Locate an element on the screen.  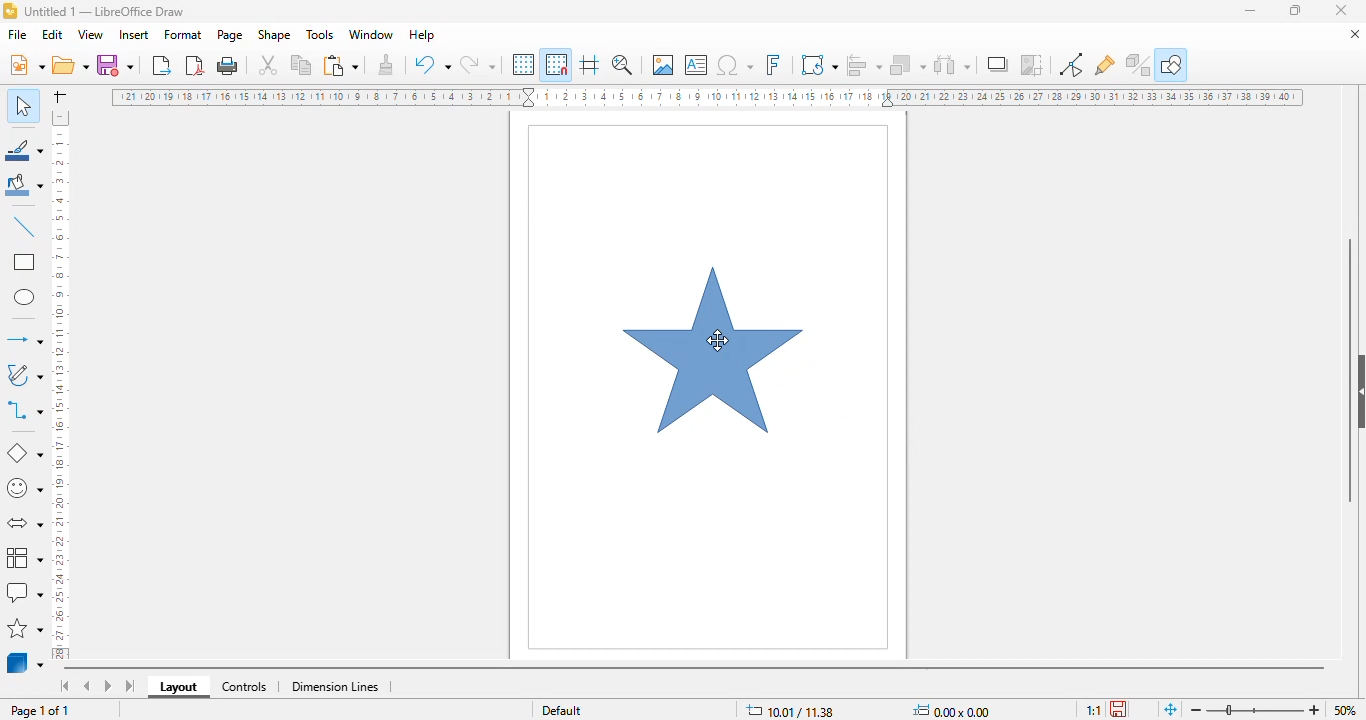
toggle extrusion is located at coordinates (1138, 65).